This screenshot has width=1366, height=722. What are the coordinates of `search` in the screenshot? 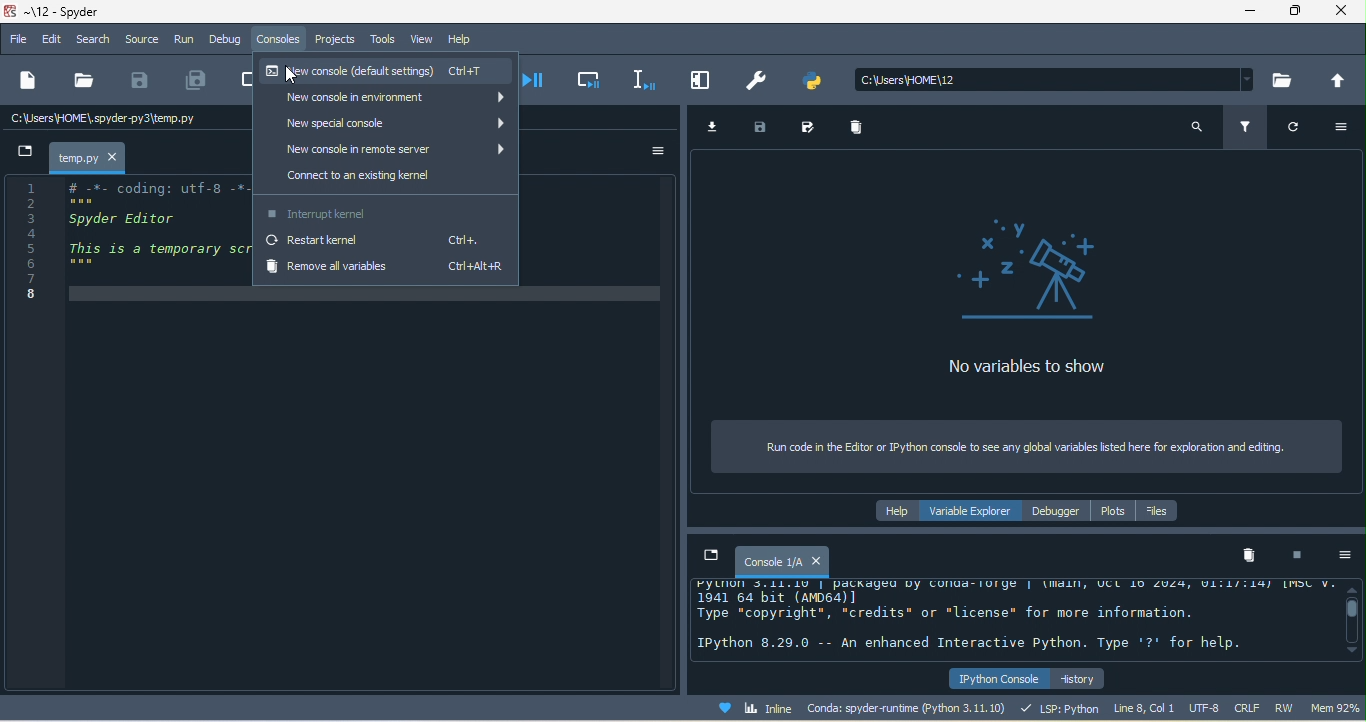 It's located at (1195, 127).